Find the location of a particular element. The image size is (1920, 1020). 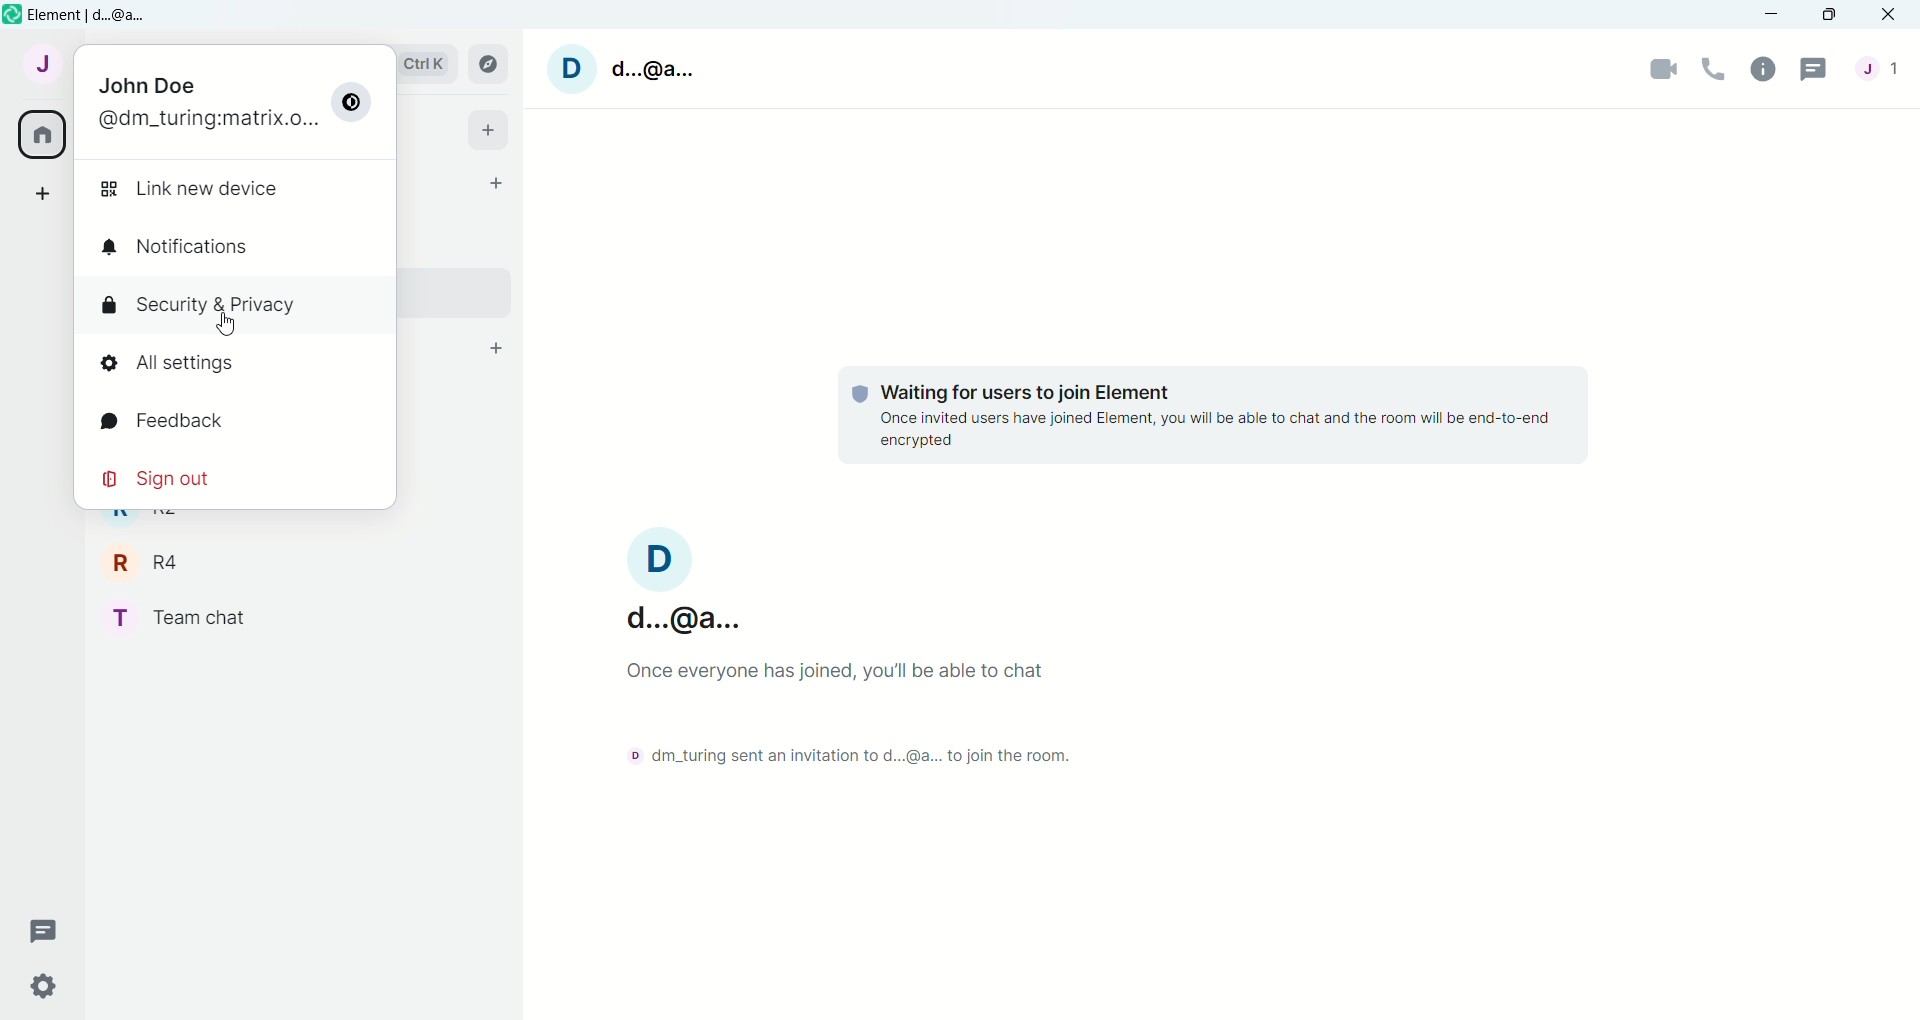

D is located at coordinates (660, 558).